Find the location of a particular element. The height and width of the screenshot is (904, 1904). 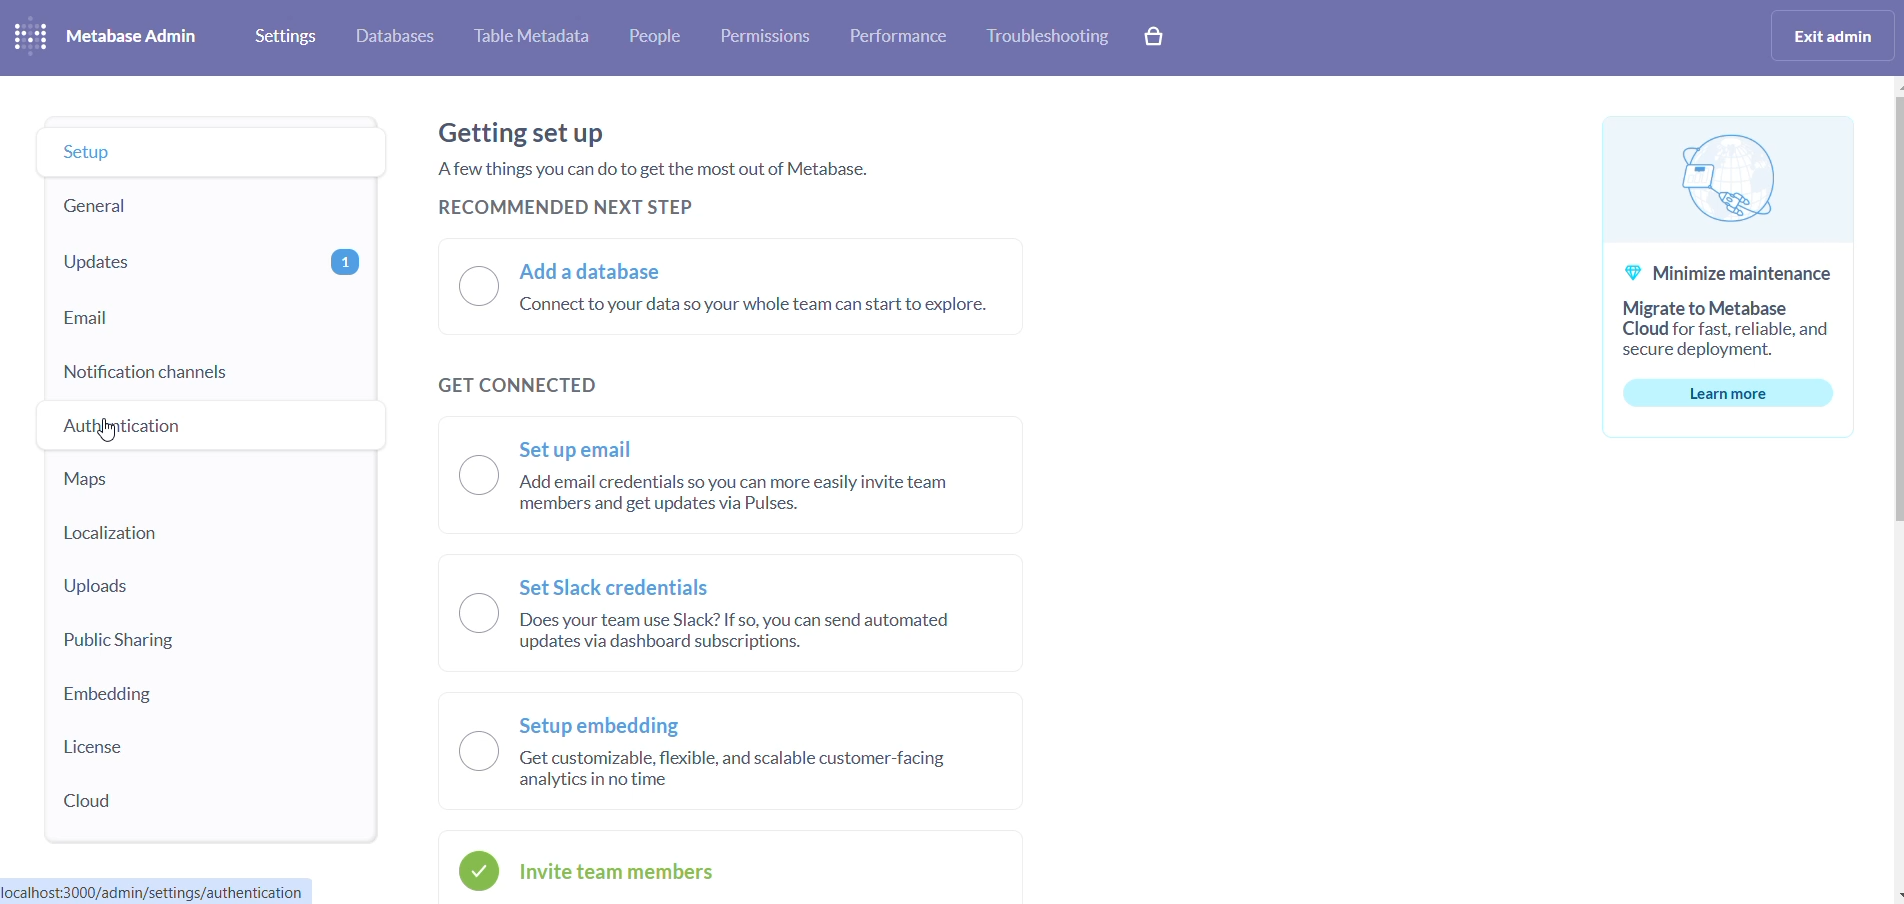

Setup embedding
O Get customizable, flexible, and scalable customer-facing
analytics in no time is located at coordinates (705, 752).